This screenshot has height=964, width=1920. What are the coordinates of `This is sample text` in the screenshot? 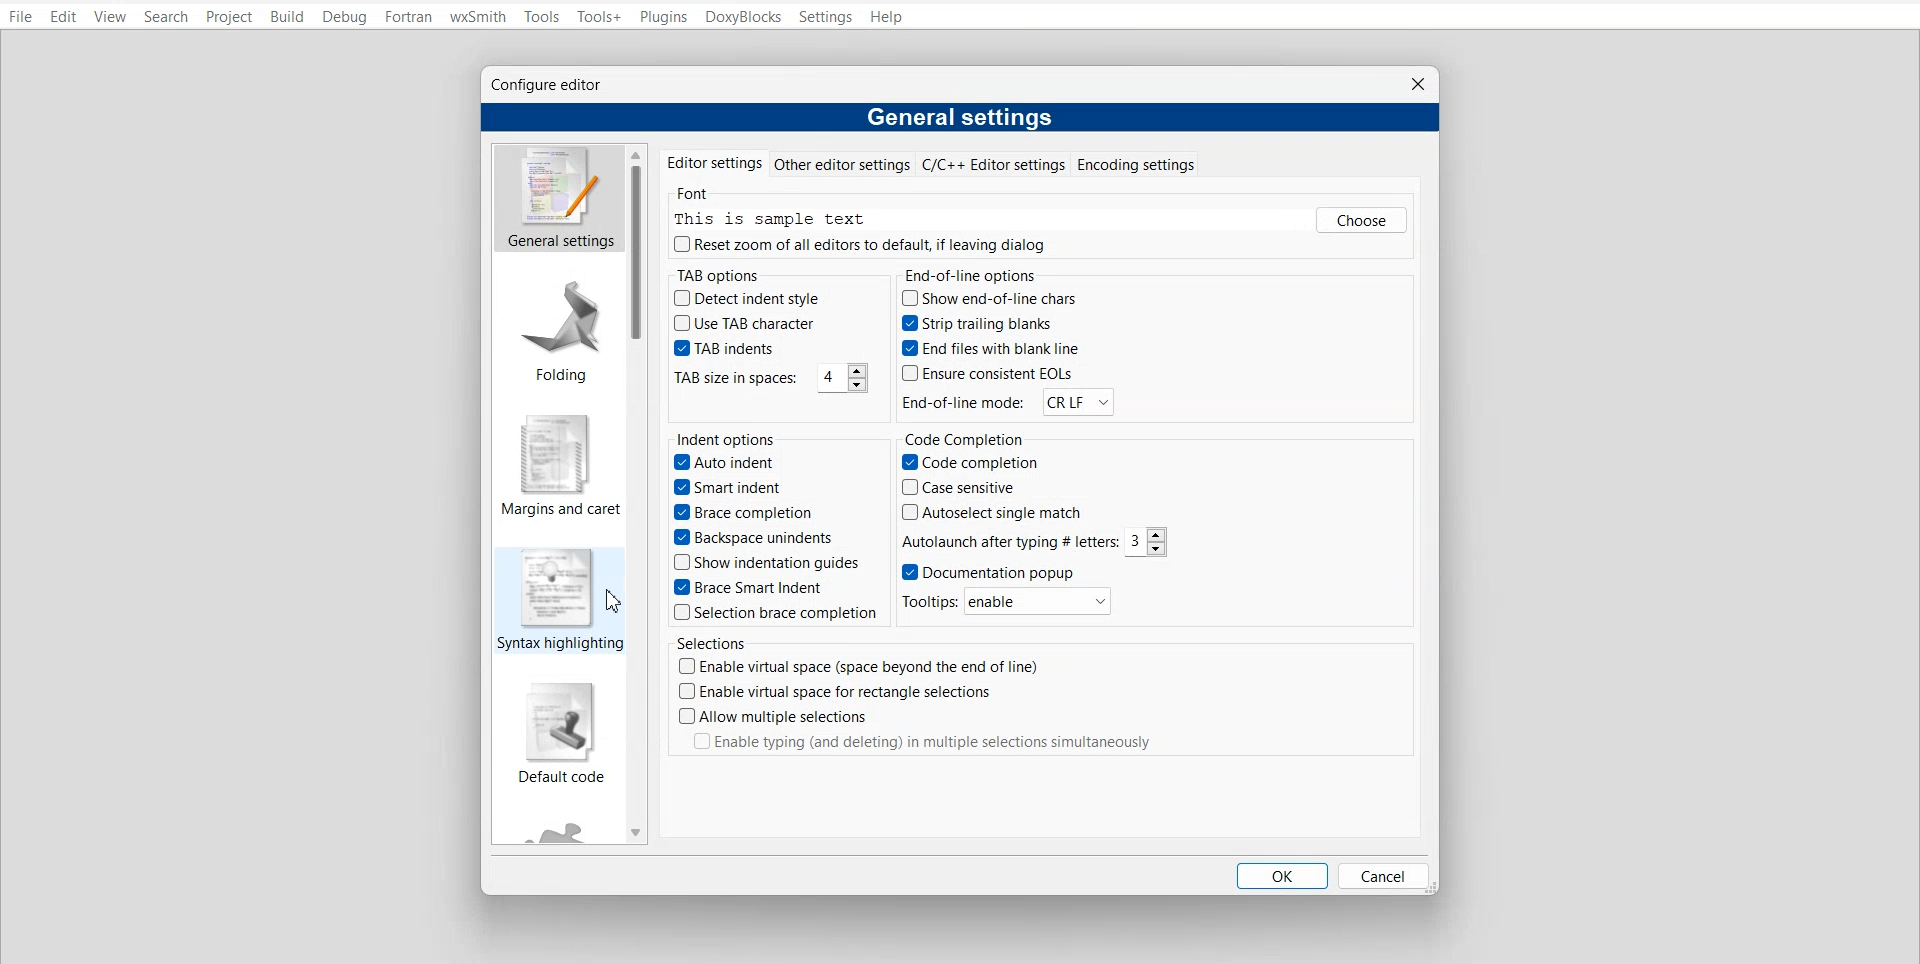 It's located at (774, 218).